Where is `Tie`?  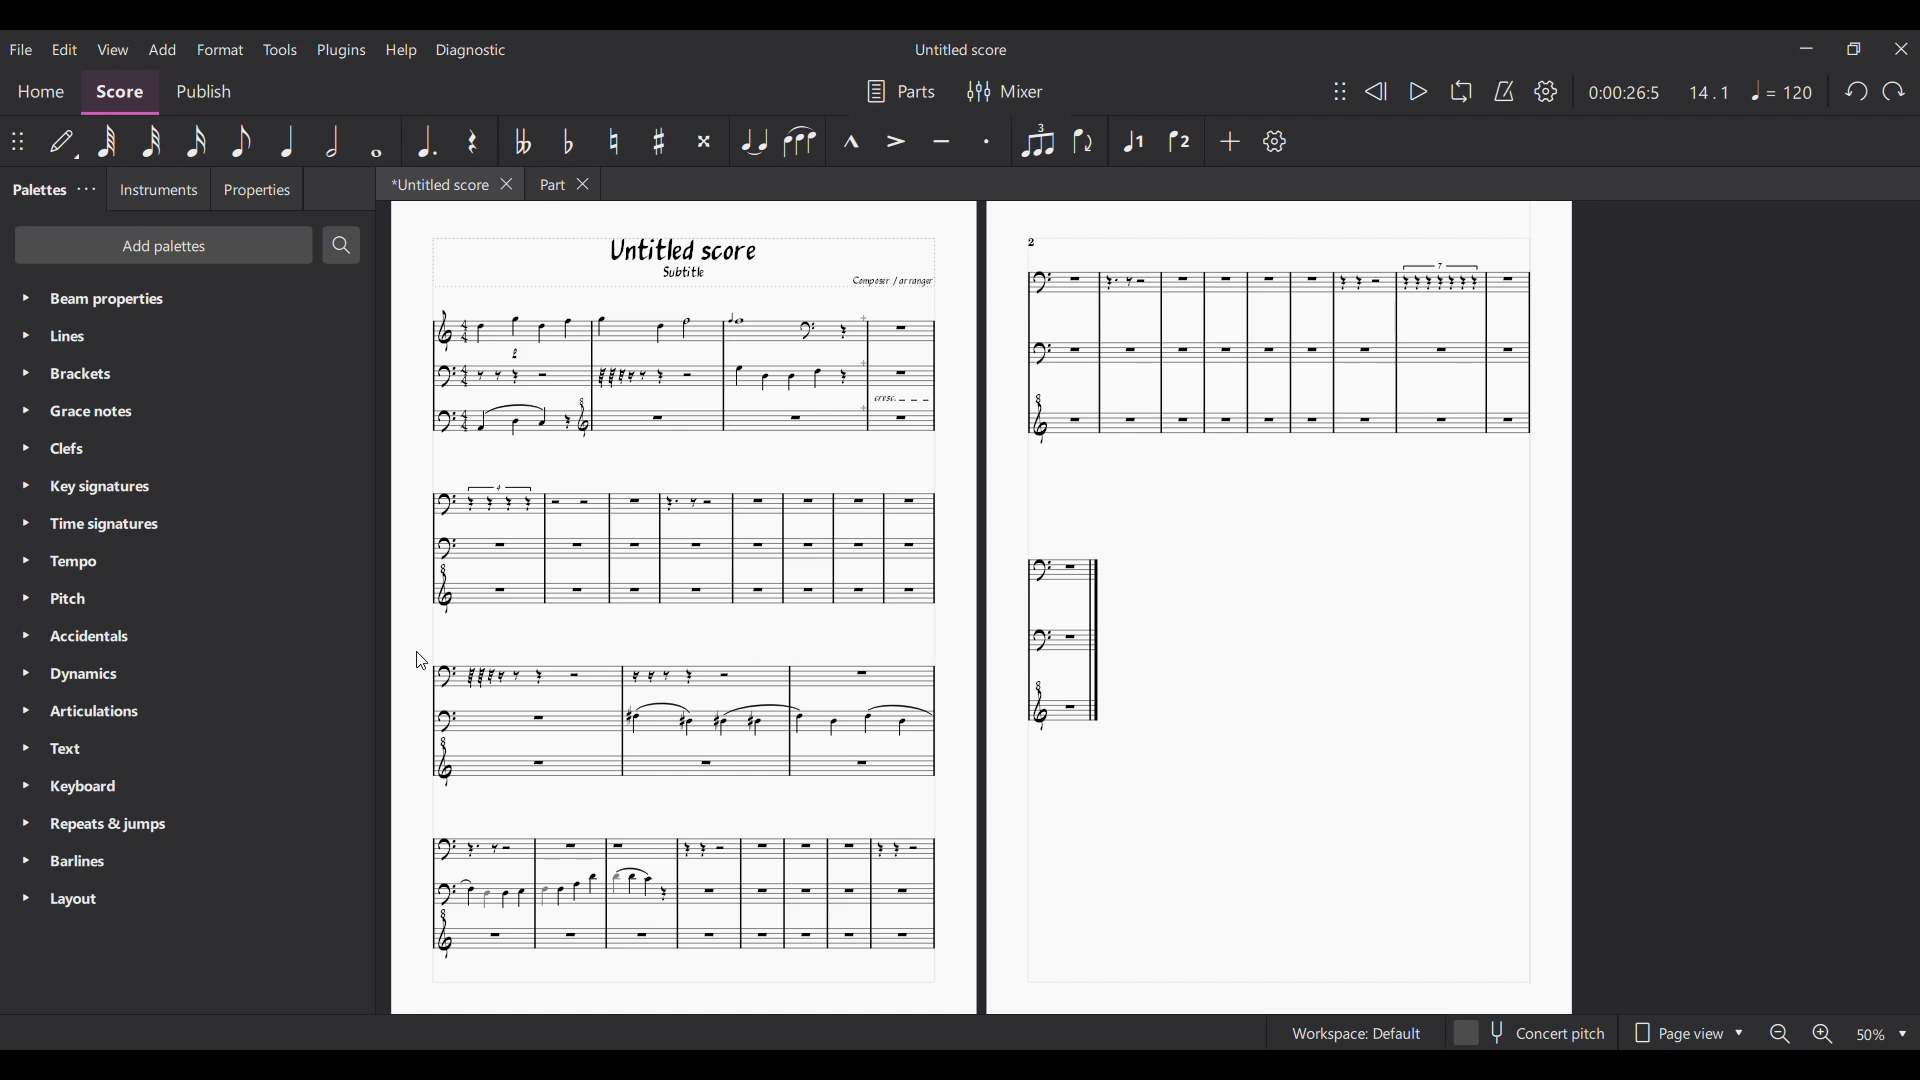 Tie is located at coordinates (754, 140).